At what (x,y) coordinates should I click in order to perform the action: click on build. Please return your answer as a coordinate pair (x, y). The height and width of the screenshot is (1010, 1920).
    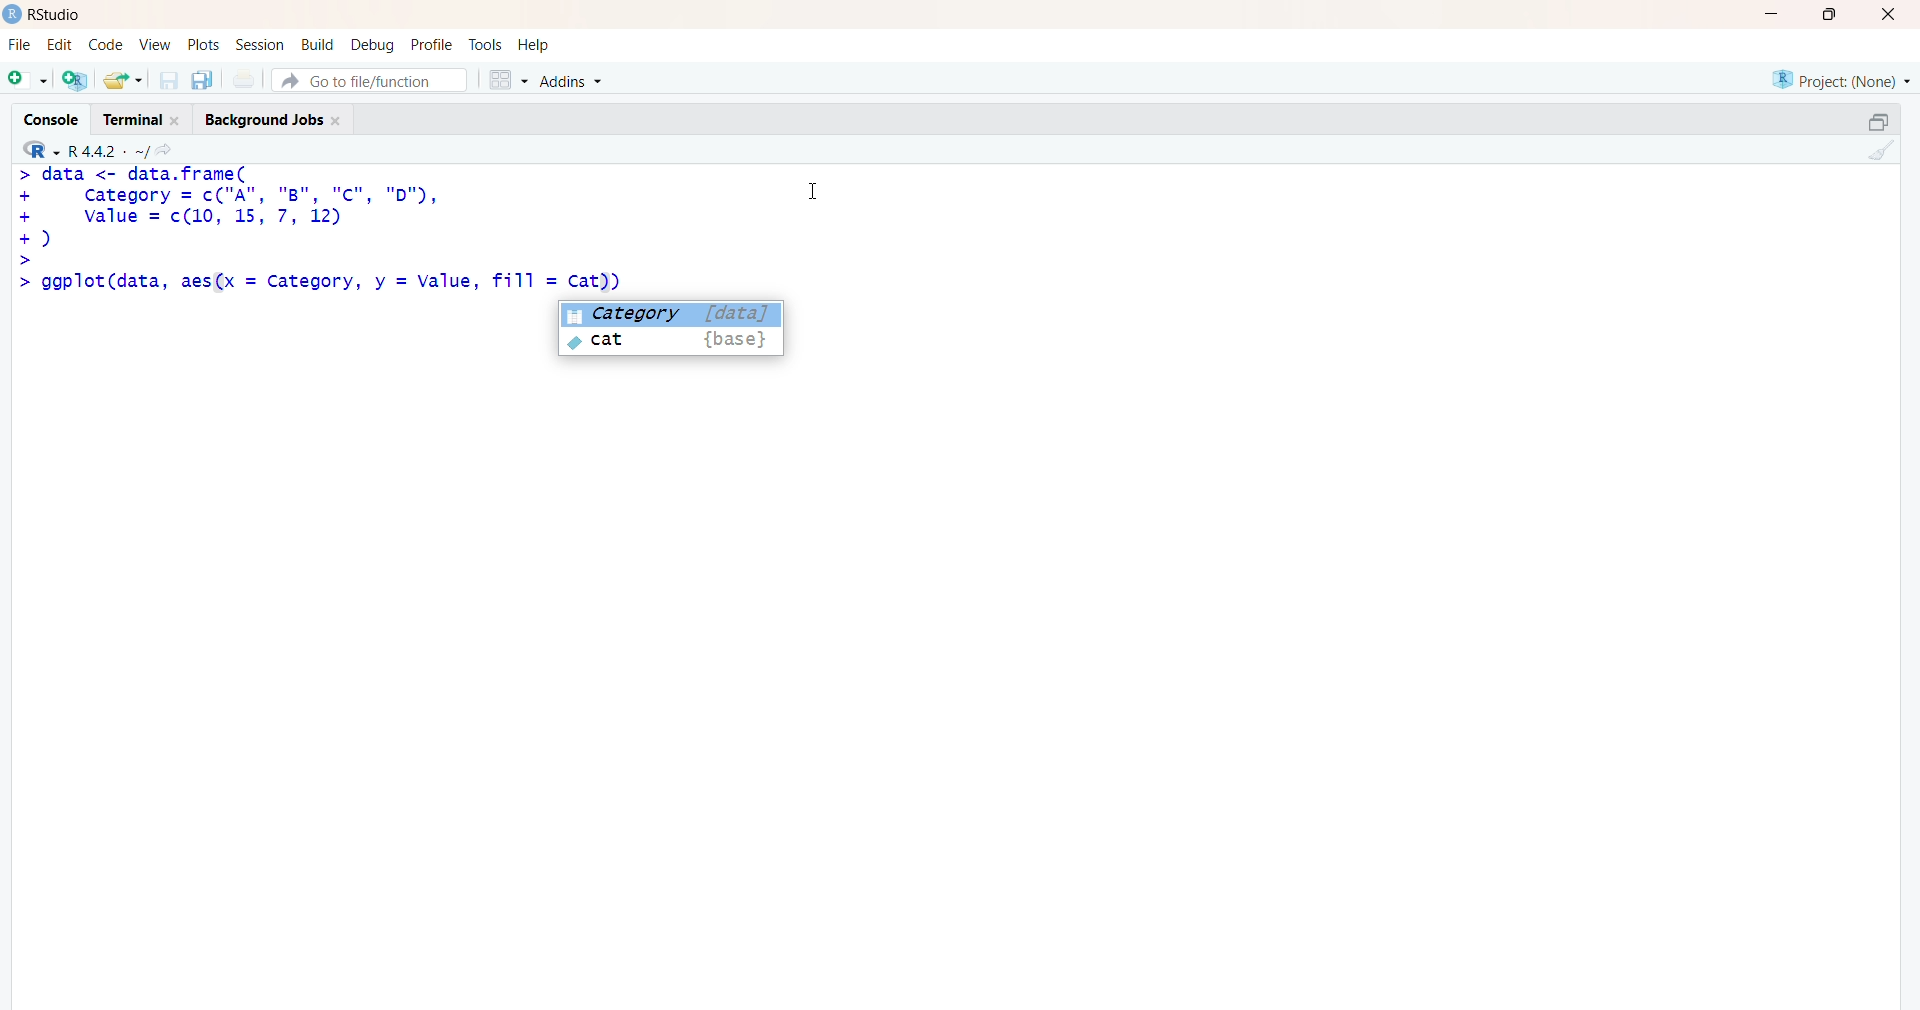
    Looking at the image, I should click on (316, 45).